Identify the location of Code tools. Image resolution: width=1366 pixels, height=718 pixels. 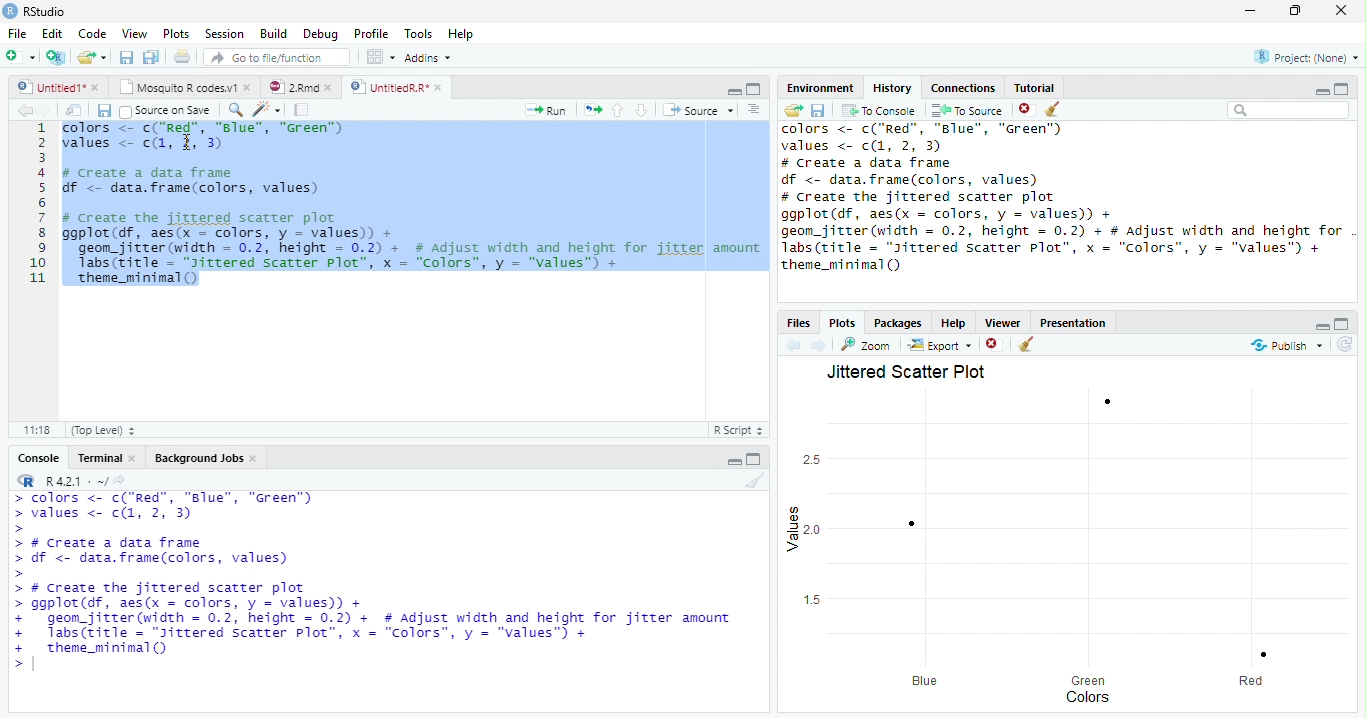
(268, 110).